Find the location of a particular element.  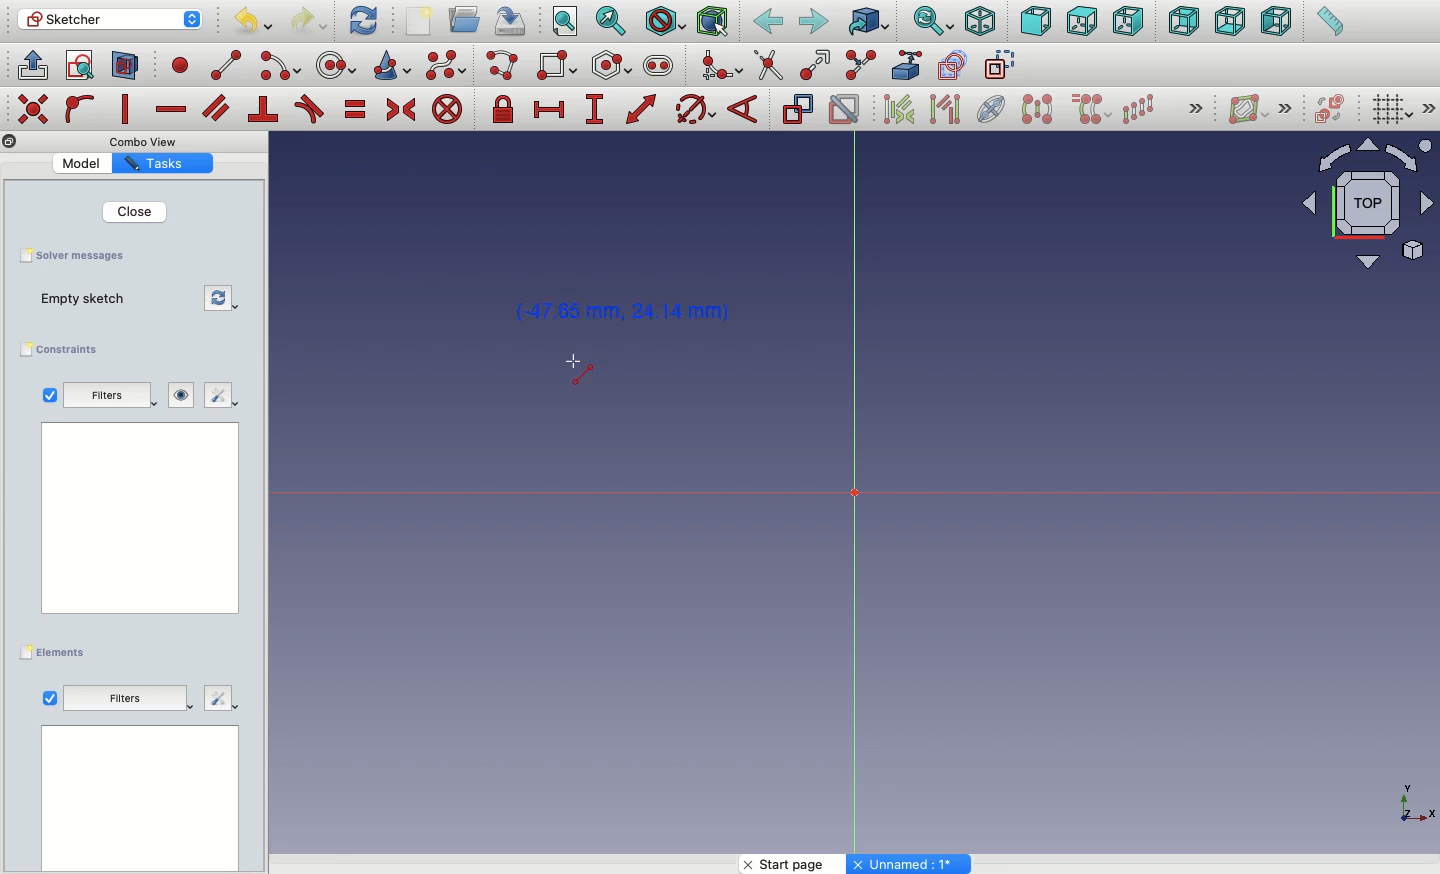

Data is located at coordinates (139, 797).